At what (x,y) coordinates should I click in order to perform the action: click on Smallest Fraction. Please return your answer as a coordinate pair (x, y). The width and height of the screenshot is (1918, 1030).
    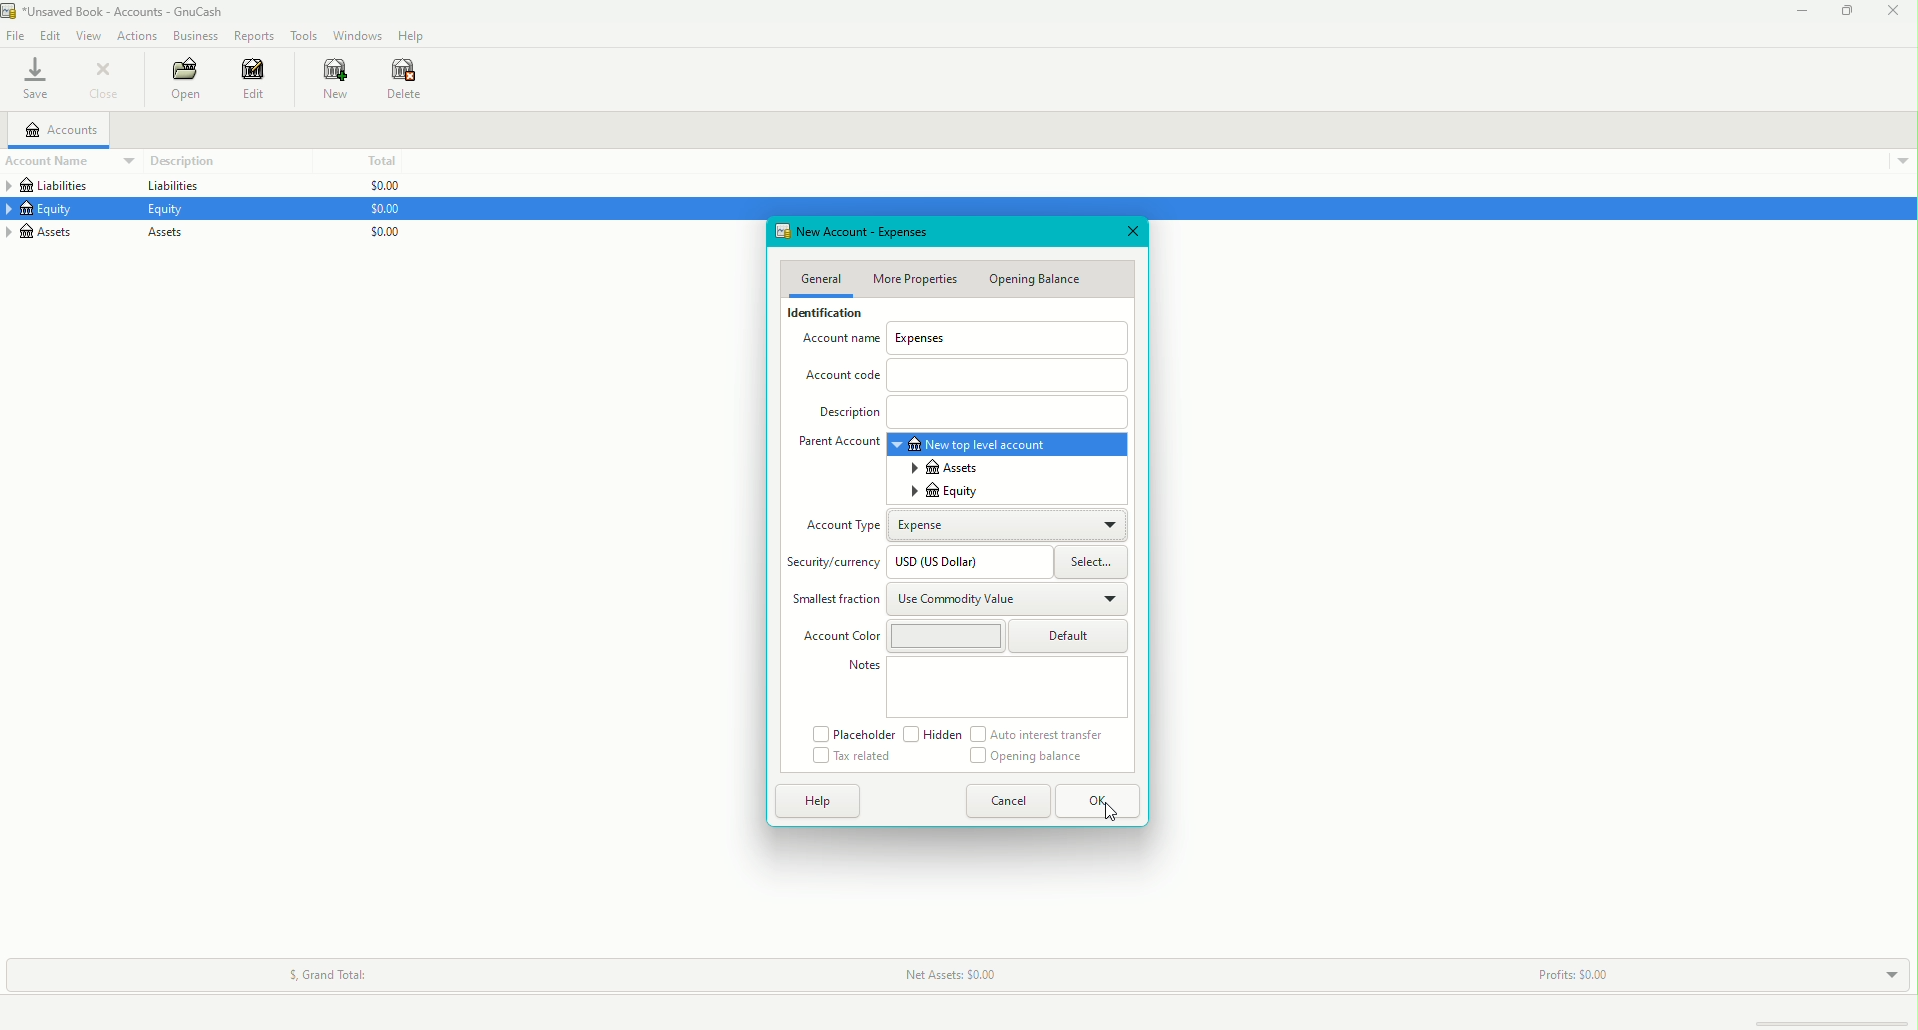
    Looking at the image, I should click on (835, 599).